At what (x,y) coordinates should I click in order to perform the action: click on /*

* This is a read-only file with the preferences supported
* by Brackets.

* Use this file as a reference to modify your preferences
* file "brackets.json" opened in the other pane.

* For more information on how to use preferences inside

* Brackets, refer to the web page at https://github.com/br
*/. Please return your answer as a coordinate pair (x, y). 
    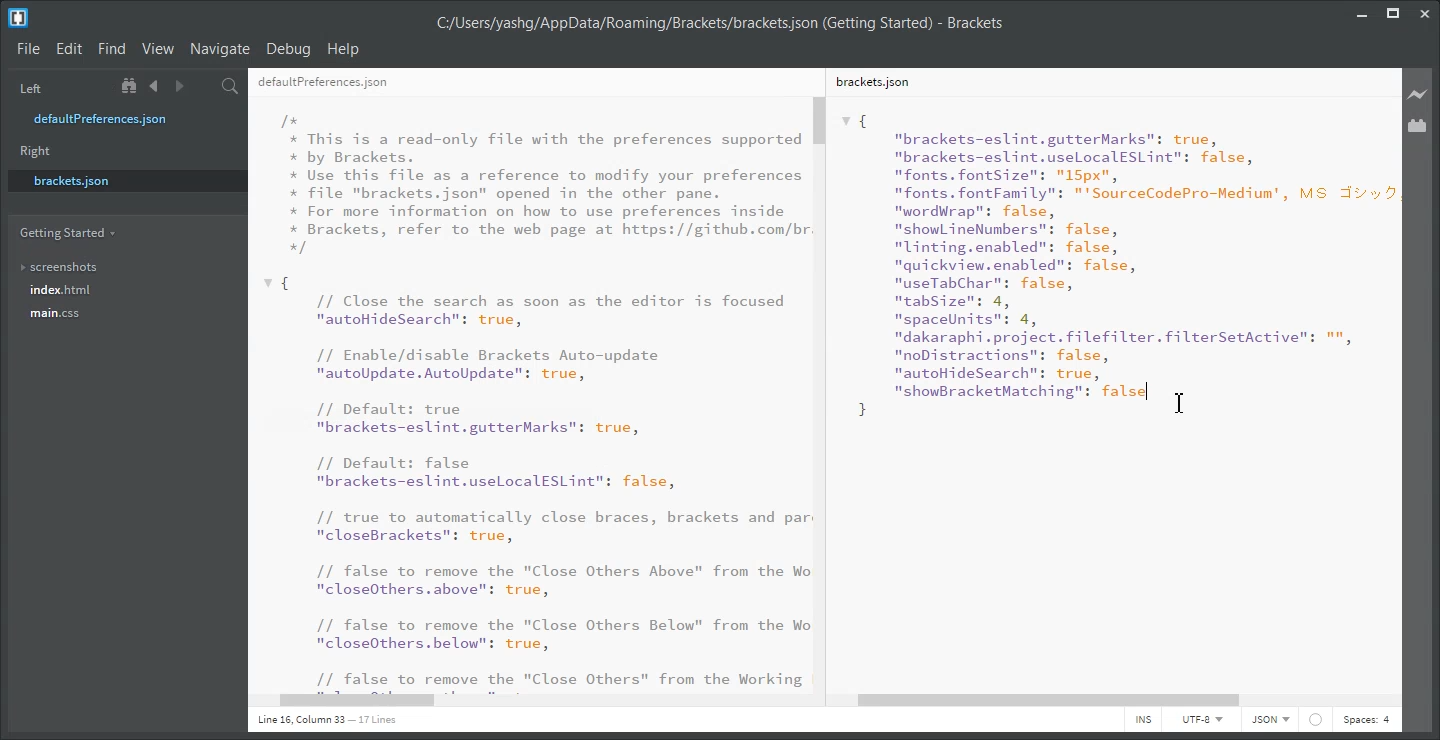
    Looking at the image, I should click on (546, 184).